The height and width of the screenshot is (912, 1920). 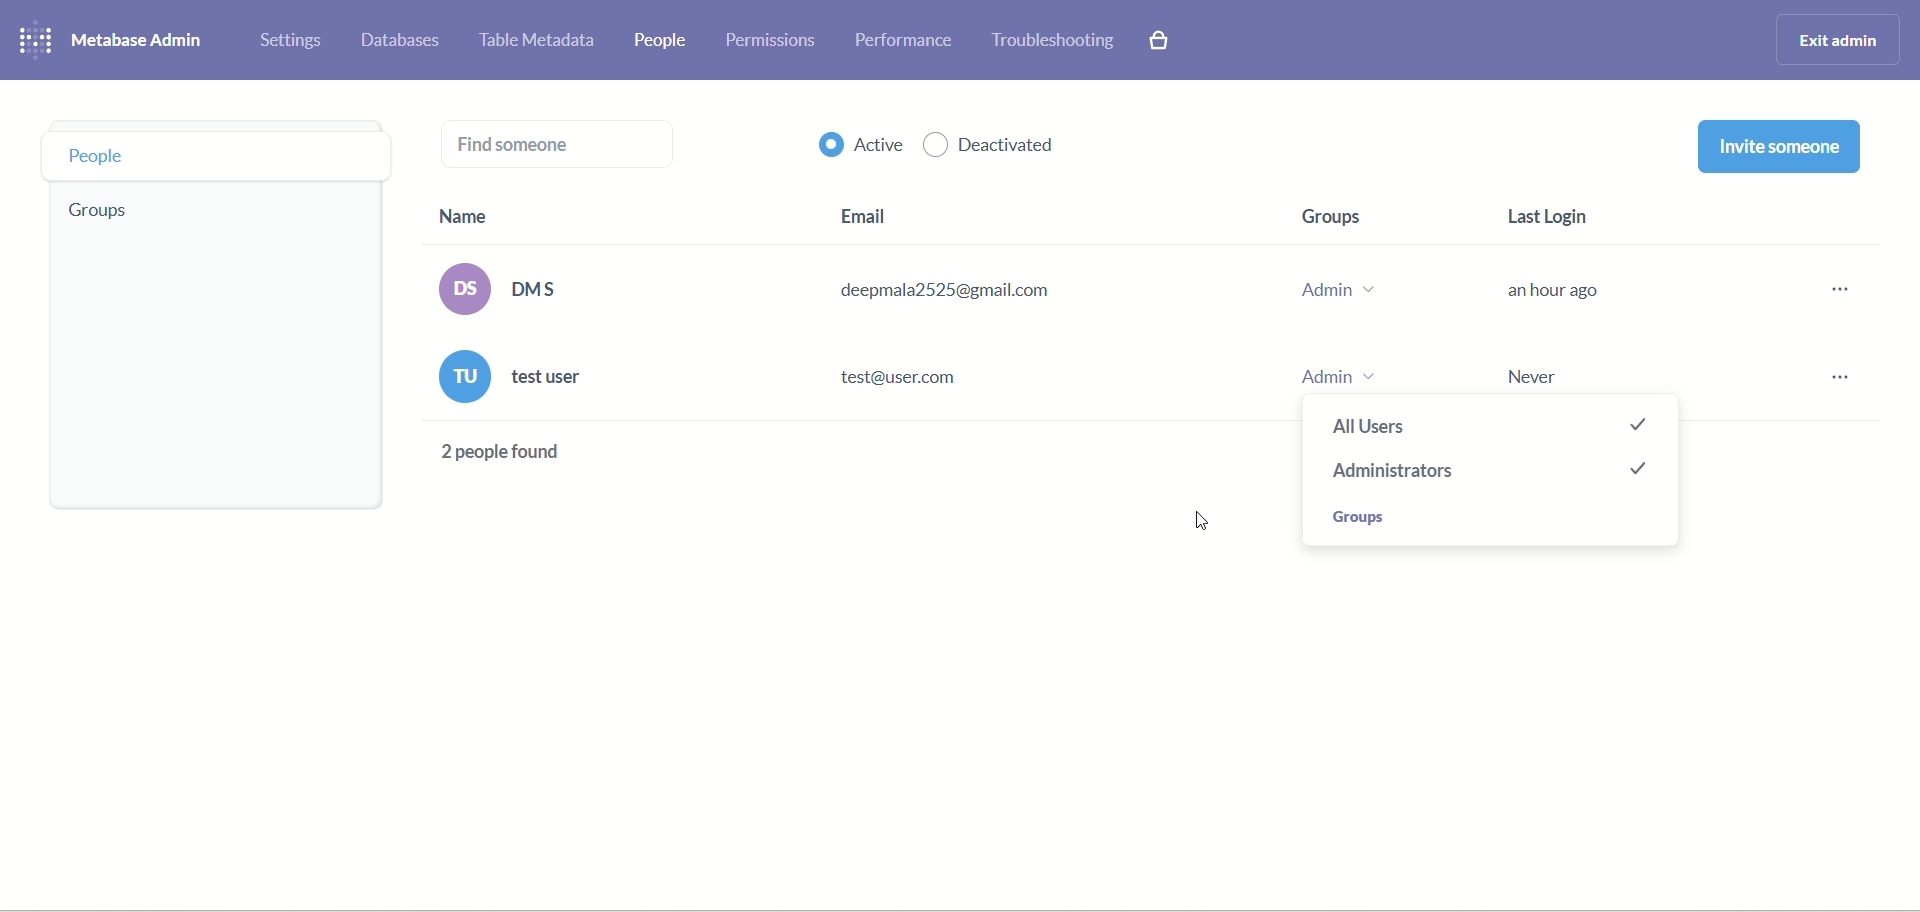 I want to click on active, so click(x=862, y=142).